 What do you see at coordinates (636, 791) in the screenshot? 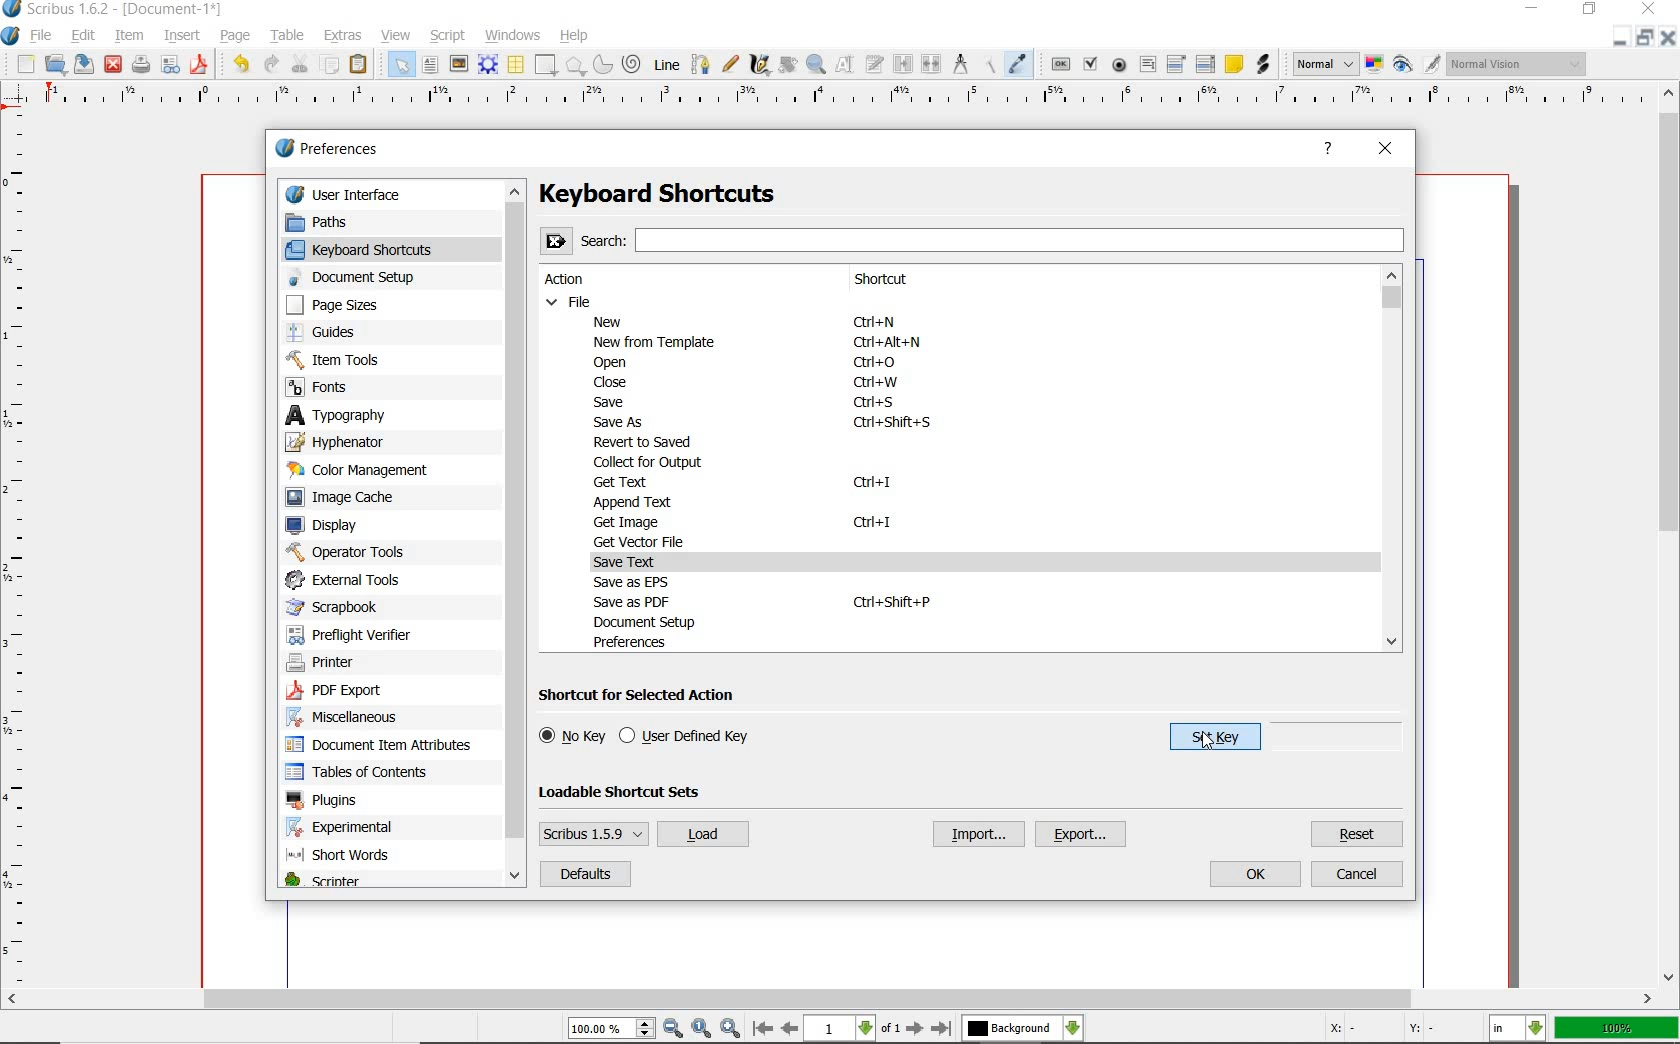
I see `loadable shortcut sets` at bounding box center [636, 791].